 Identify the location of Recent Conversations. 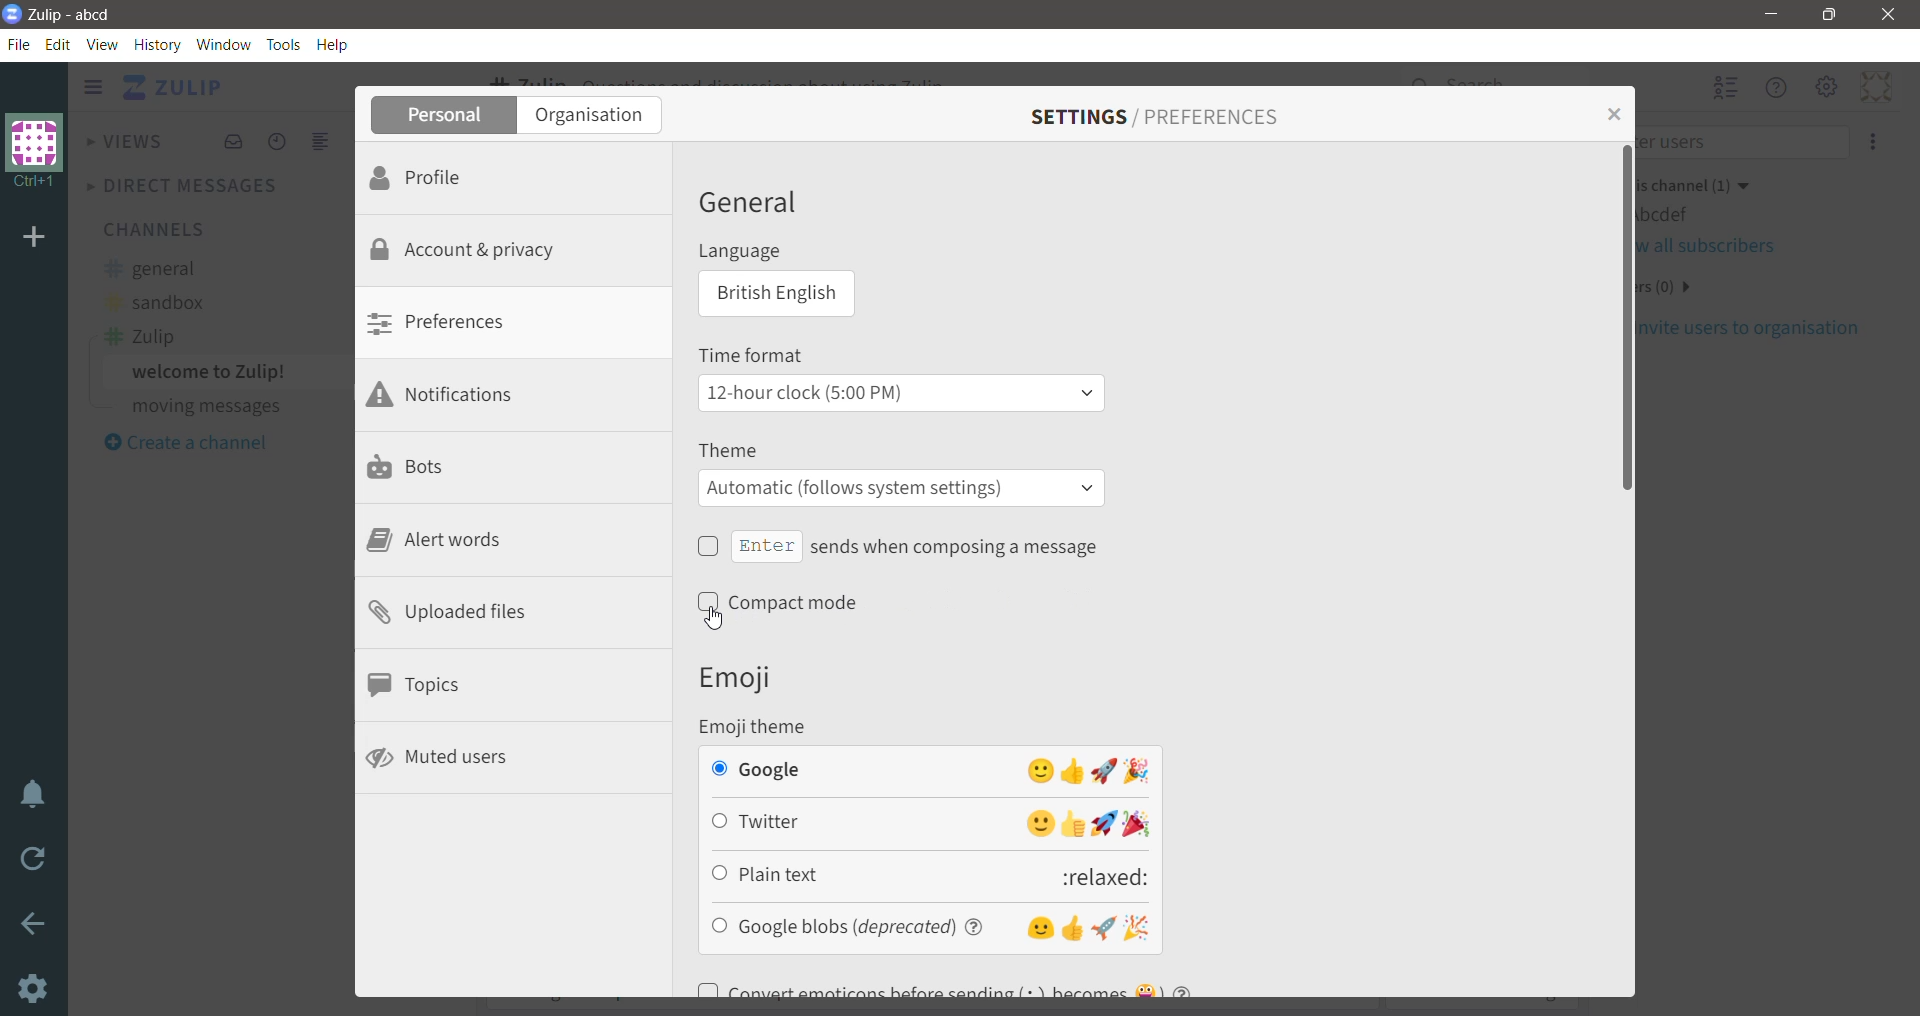
(278, 142).